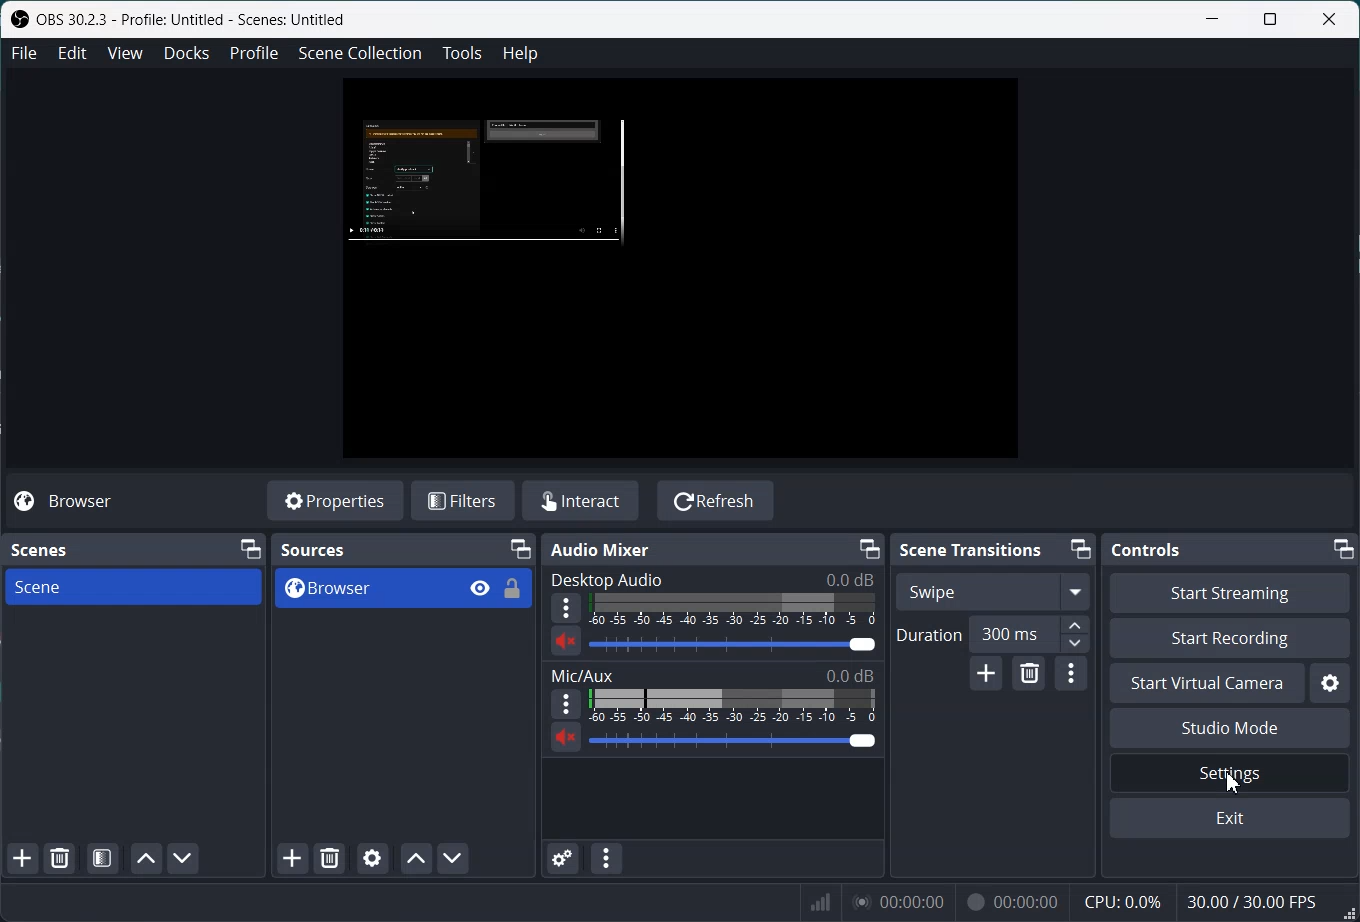 Image resolution: width=1360 pixels, height=922 pixels. Describe the element at coordinates (711, 674) in the screenshot. I see `Mic/Aux 0.0 dB` at that location.